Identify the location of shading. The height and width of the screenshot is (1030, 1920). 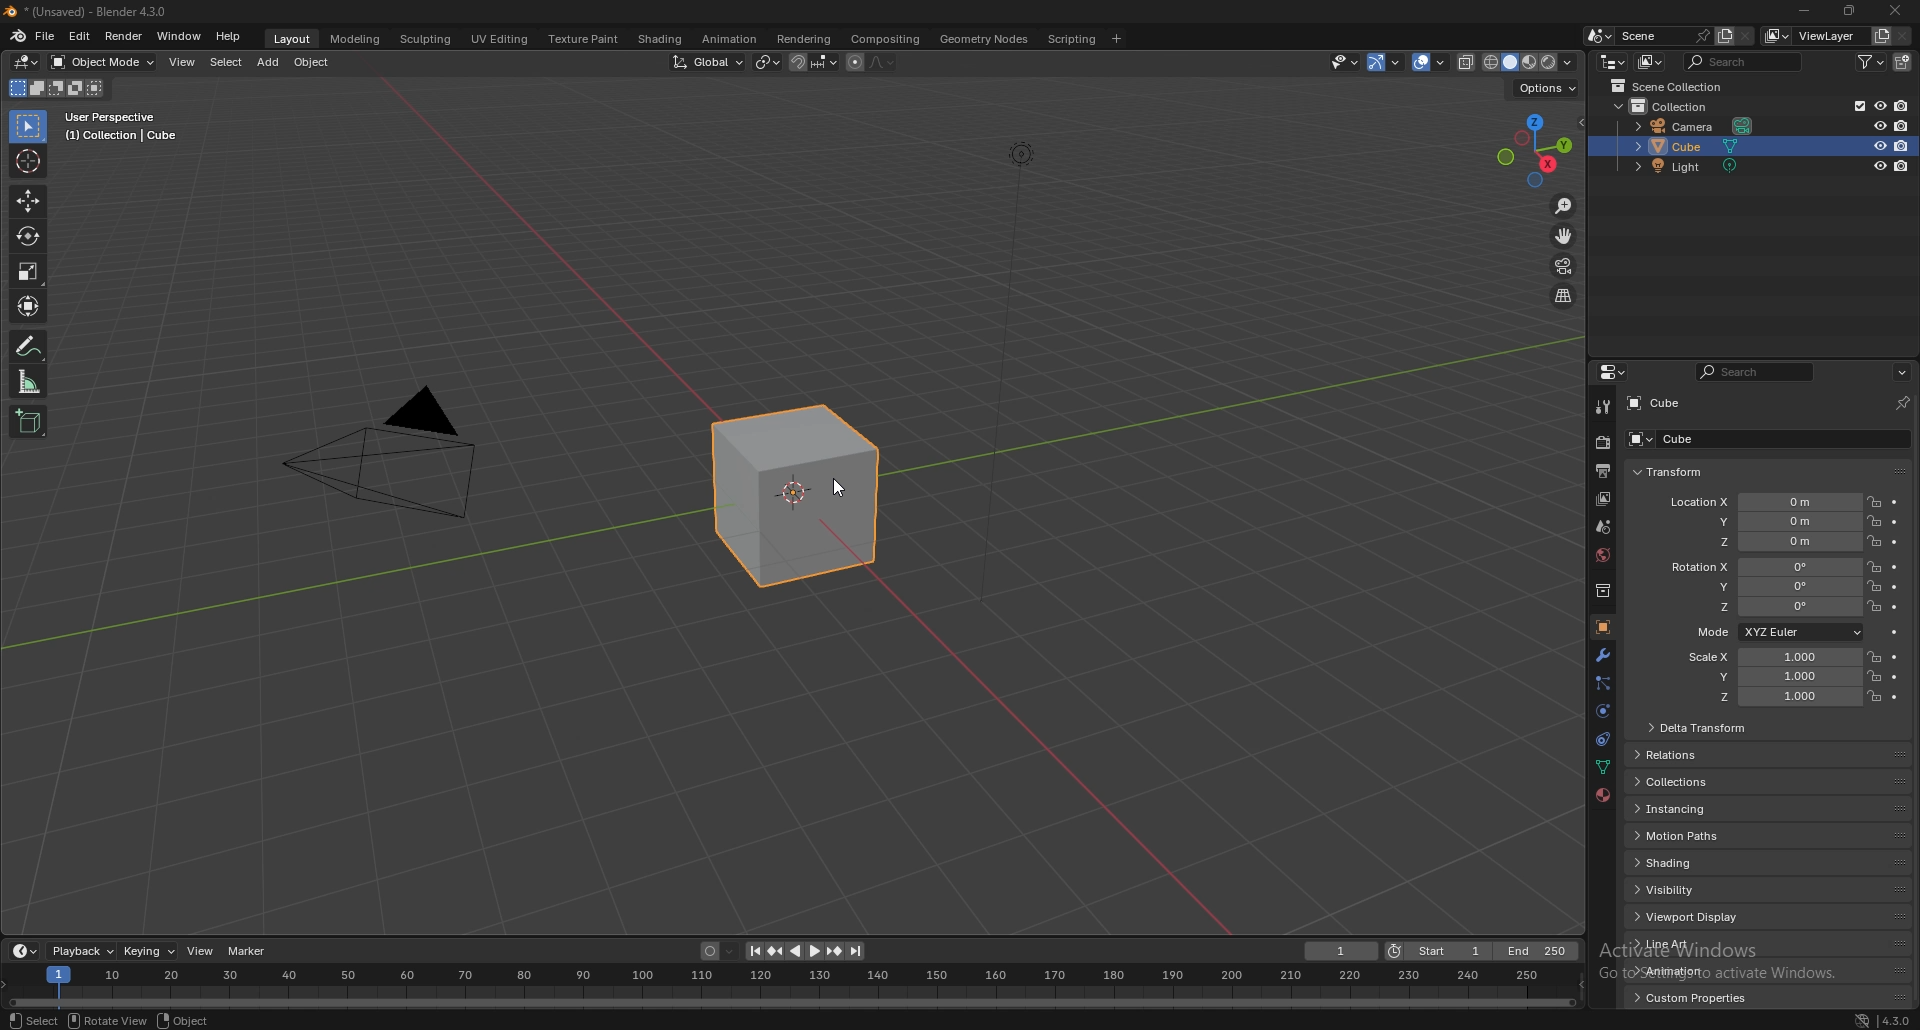
(662, 40).